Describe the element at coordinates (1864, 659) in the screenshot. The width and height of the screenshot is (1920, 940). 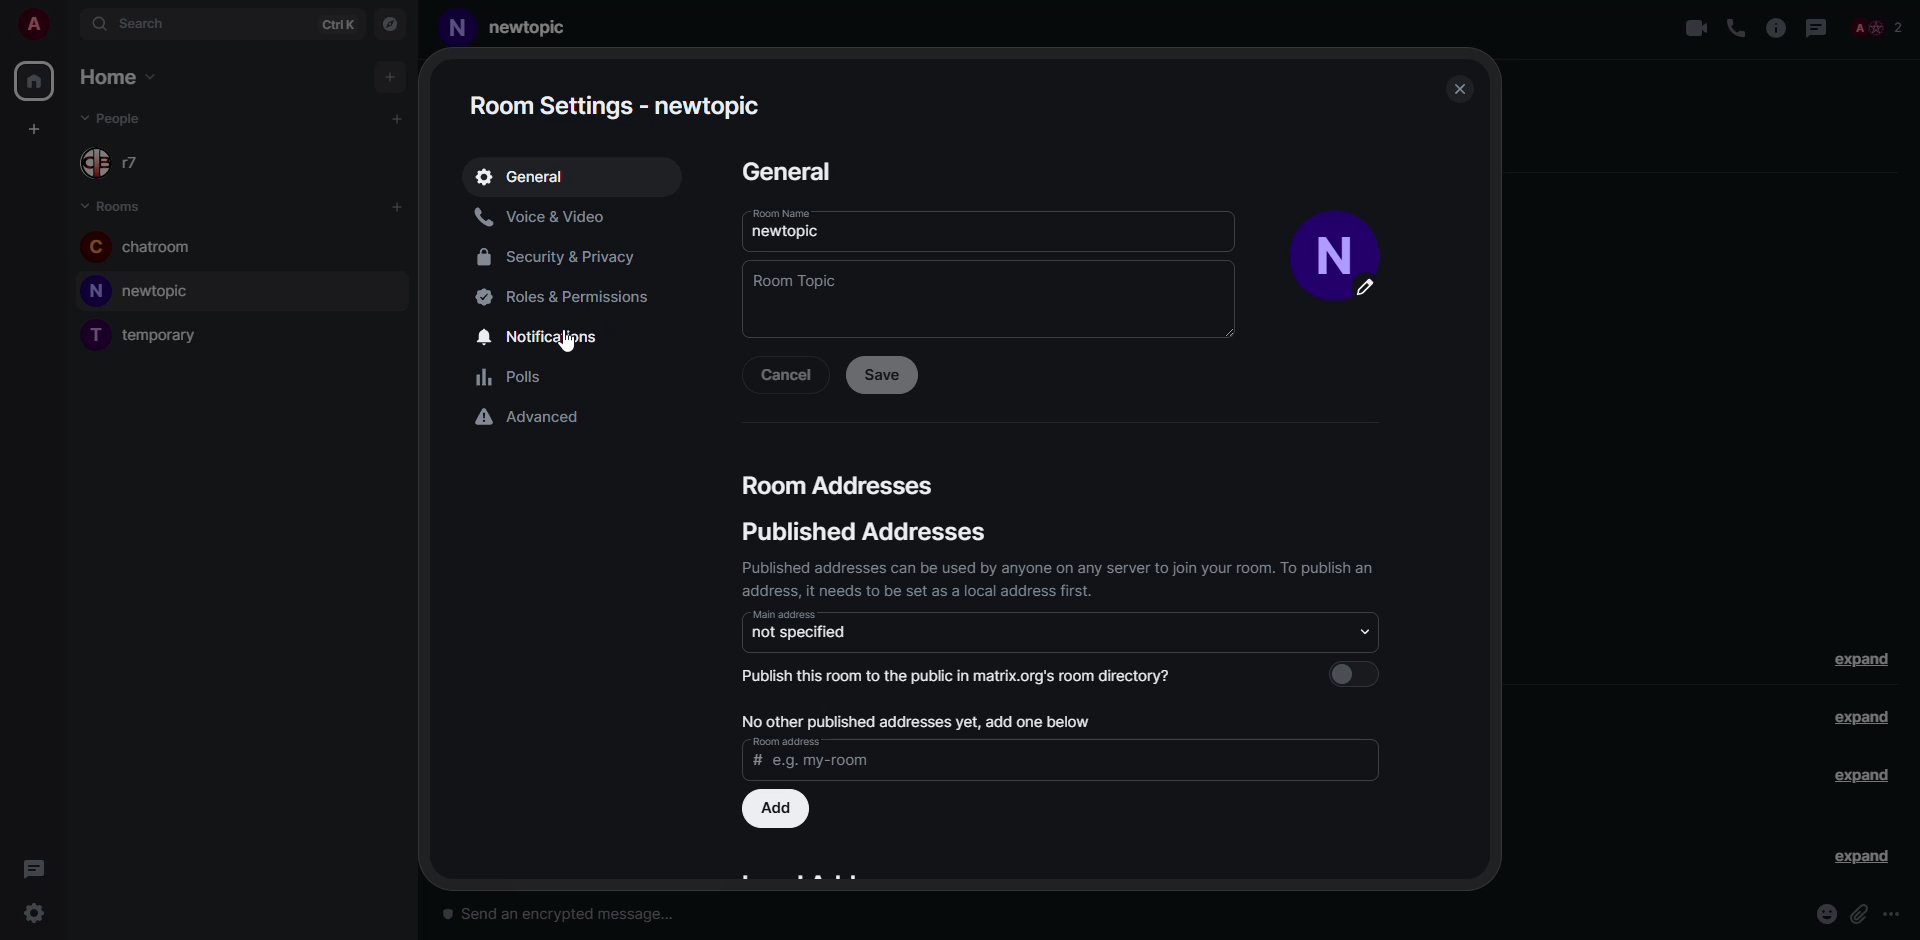
I see `expand` at that location.